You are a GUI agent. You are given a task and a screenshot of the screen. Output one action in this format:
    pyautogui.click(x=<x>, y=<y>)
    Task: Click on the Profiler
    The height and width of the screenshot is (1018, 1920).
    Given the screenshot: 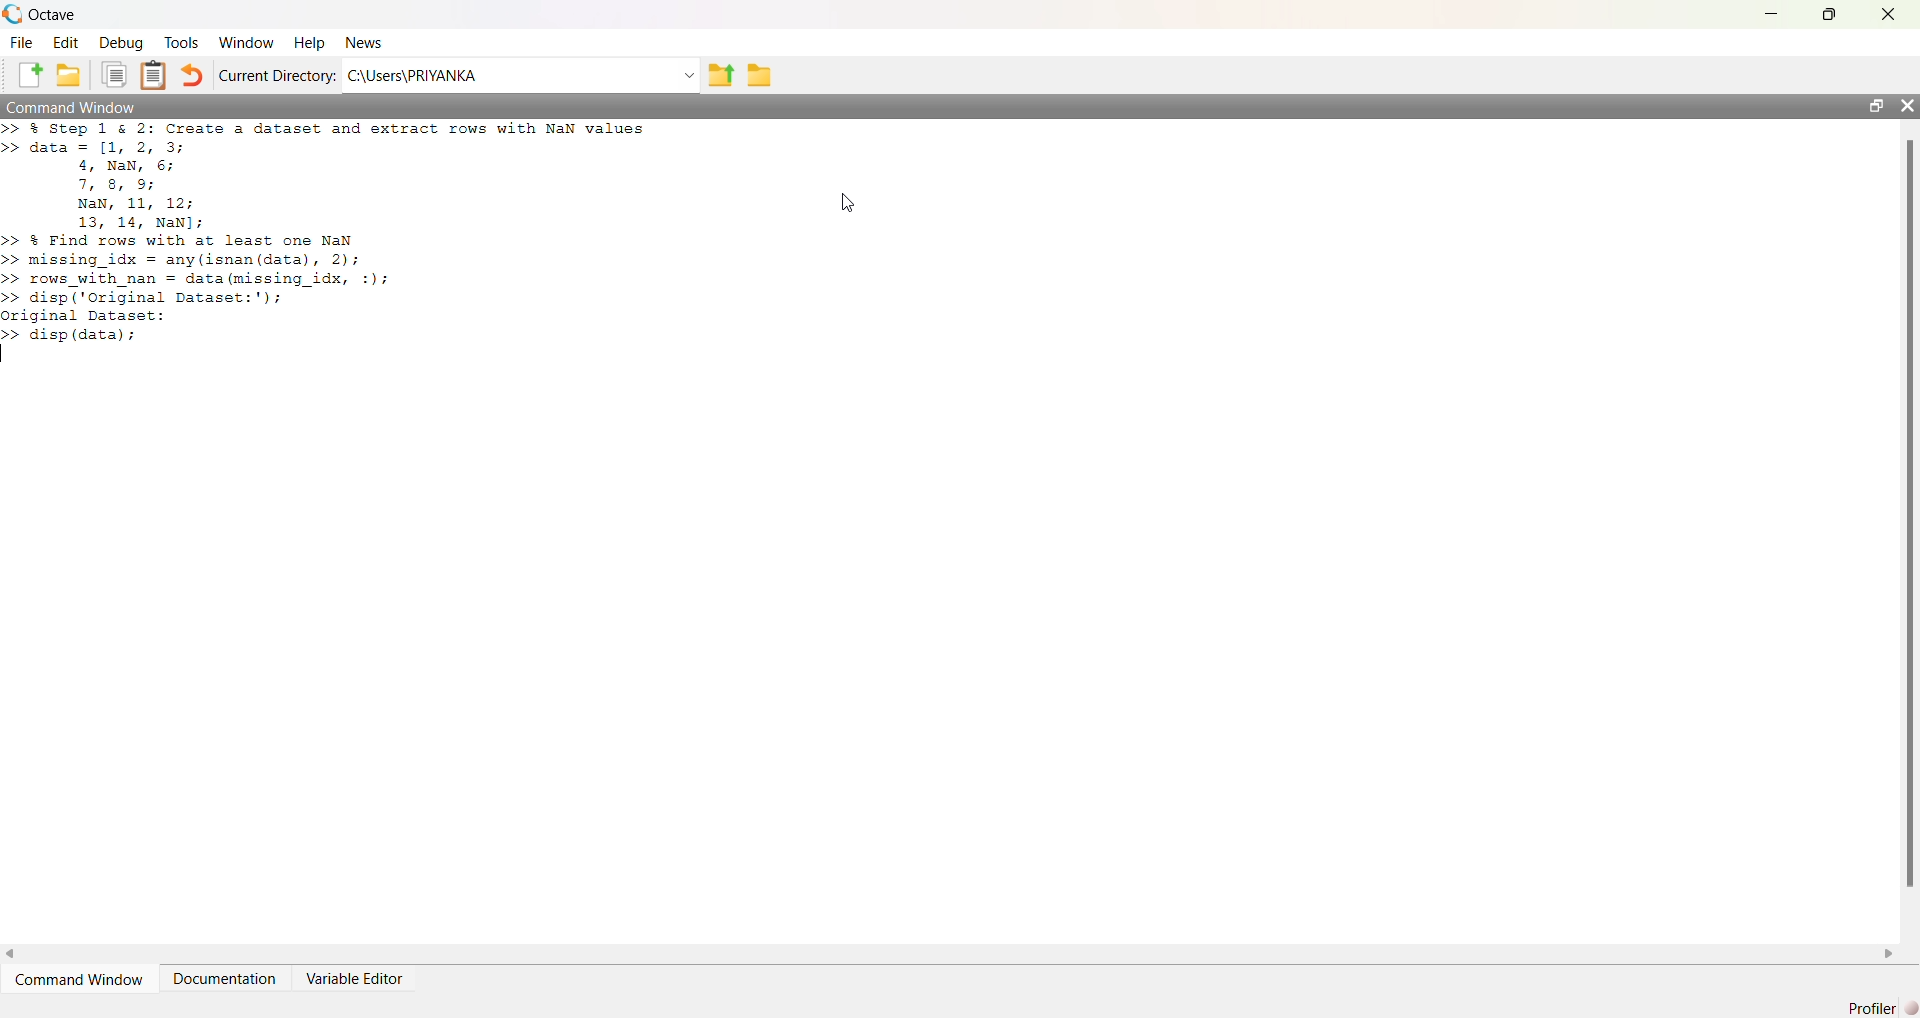 What is the action you would take?
    pyautogui.click(x=1882, y=1008)
    